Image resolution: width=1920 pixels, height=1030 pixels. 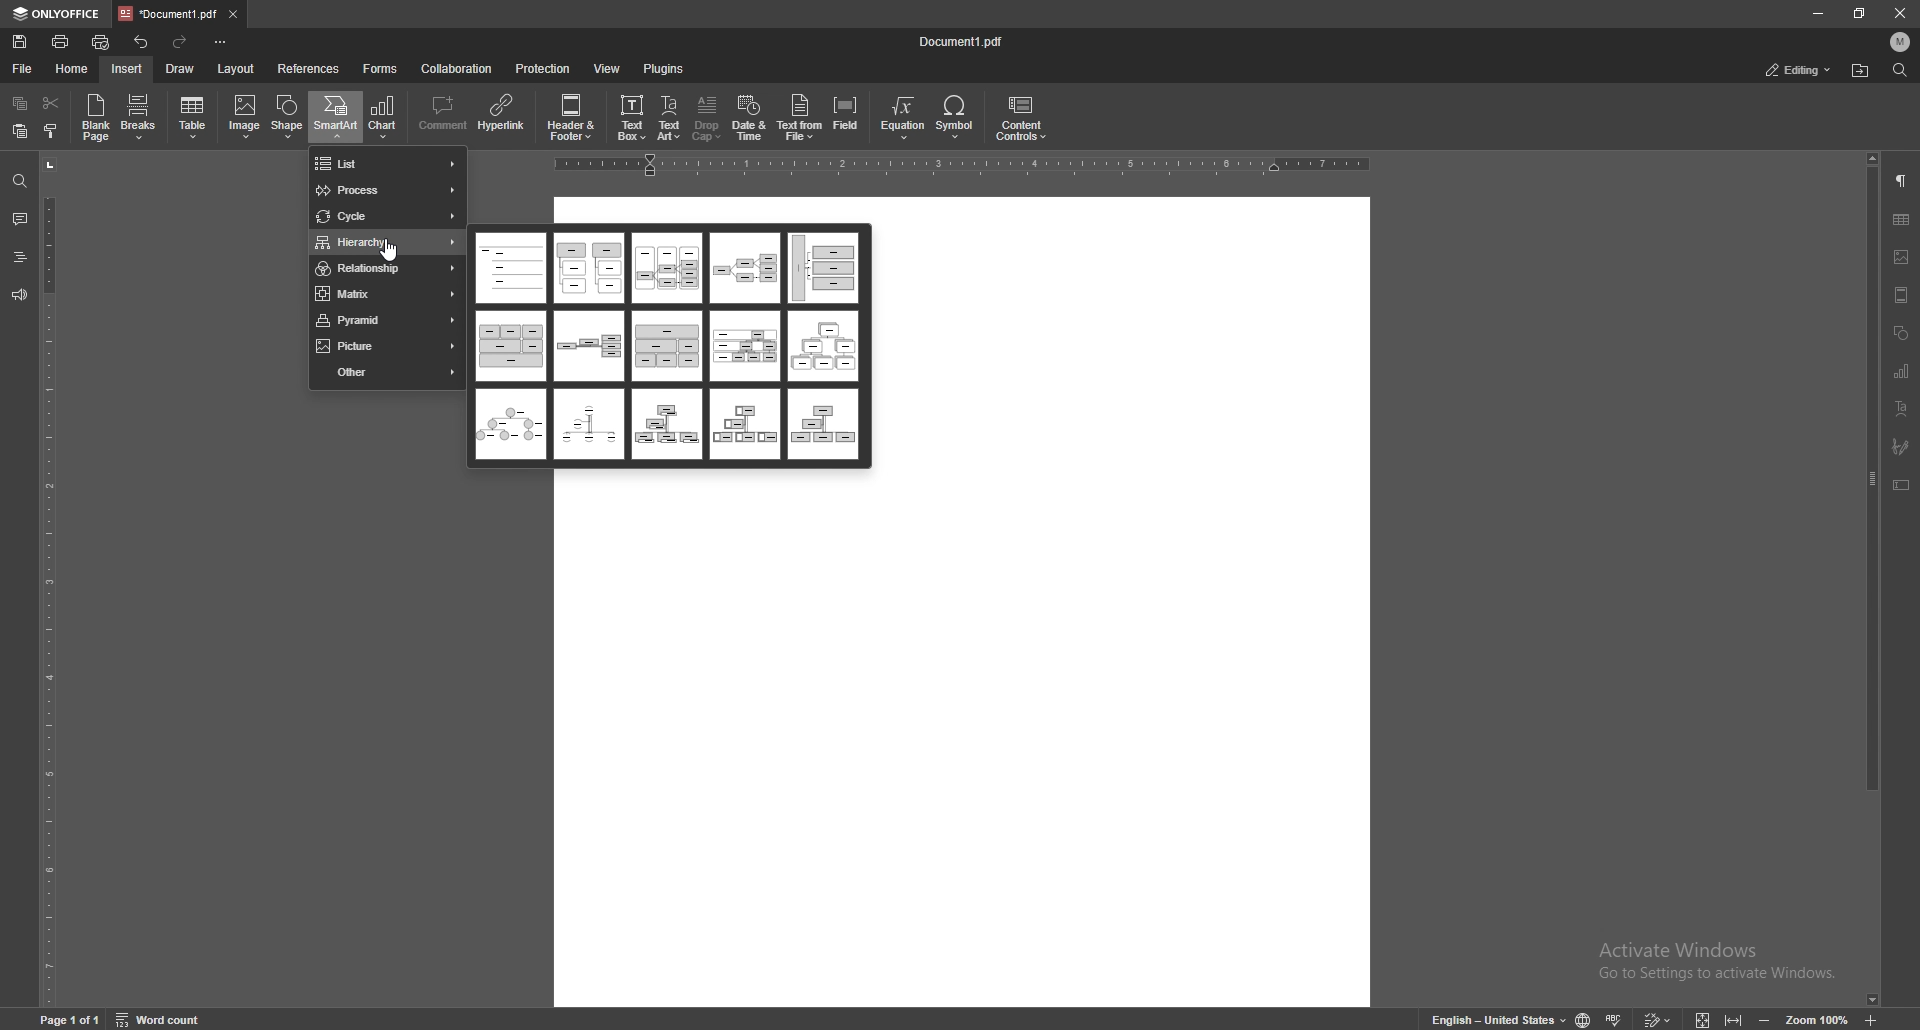 I want to click on insert, so click(x=127, y=69).